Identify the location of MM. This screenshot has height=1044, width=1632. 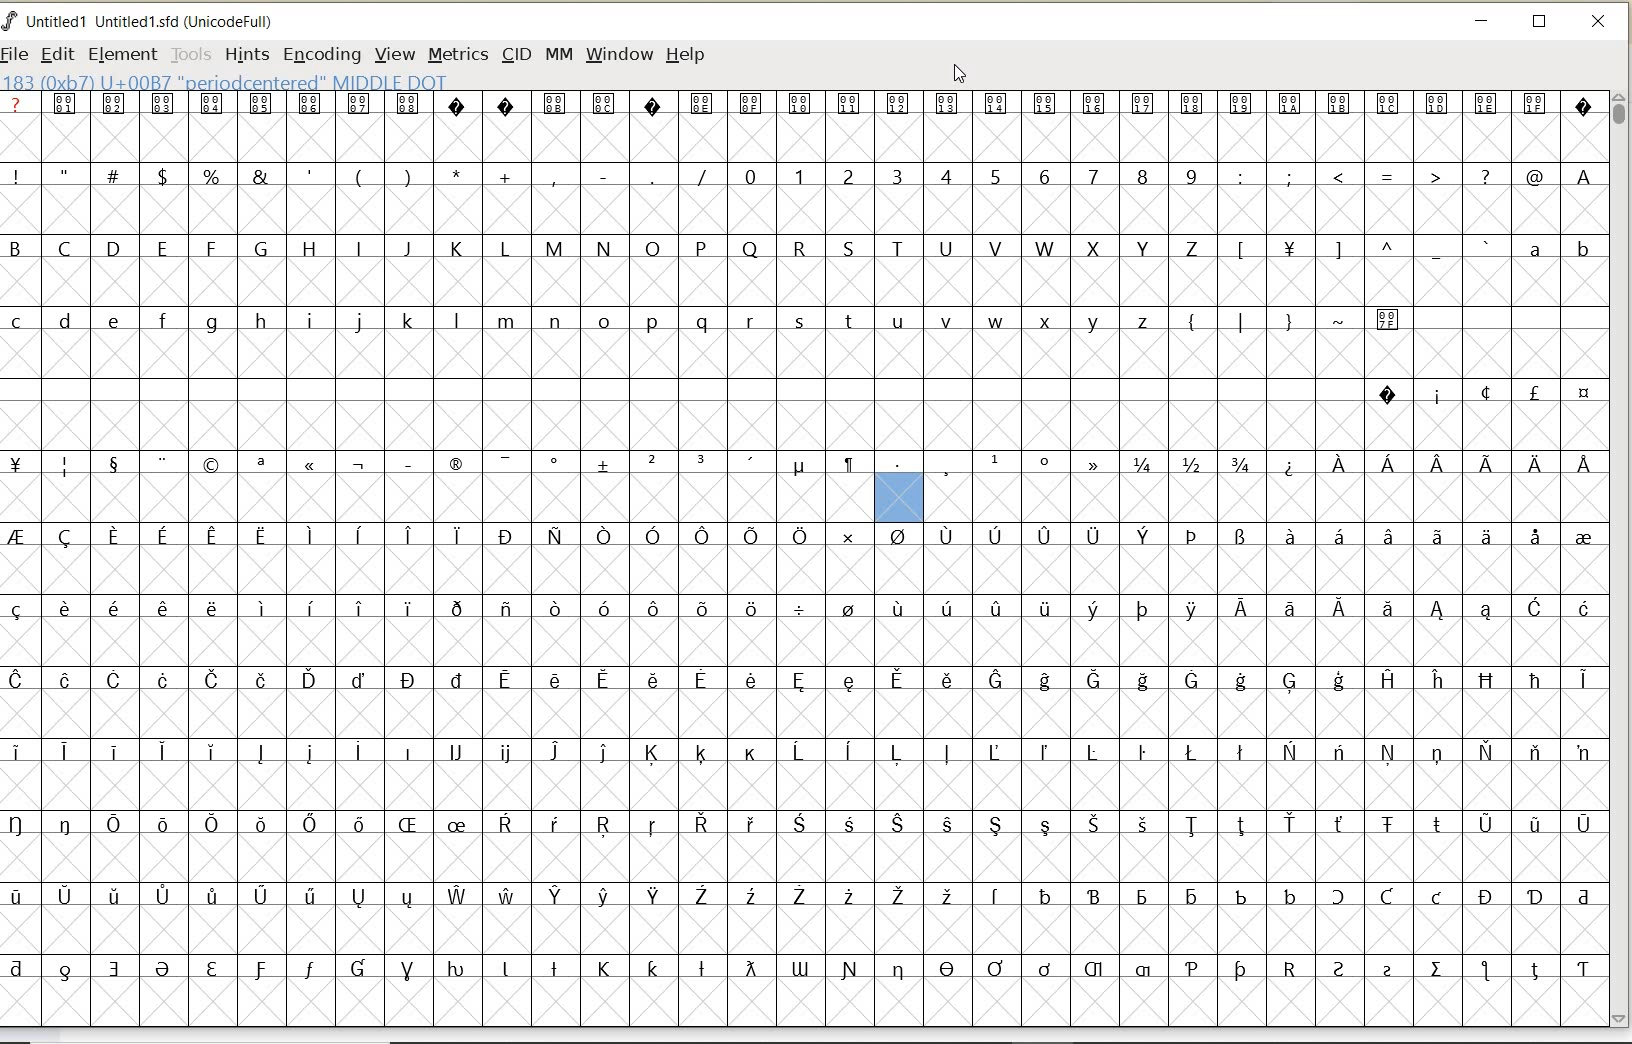
(559, 55).